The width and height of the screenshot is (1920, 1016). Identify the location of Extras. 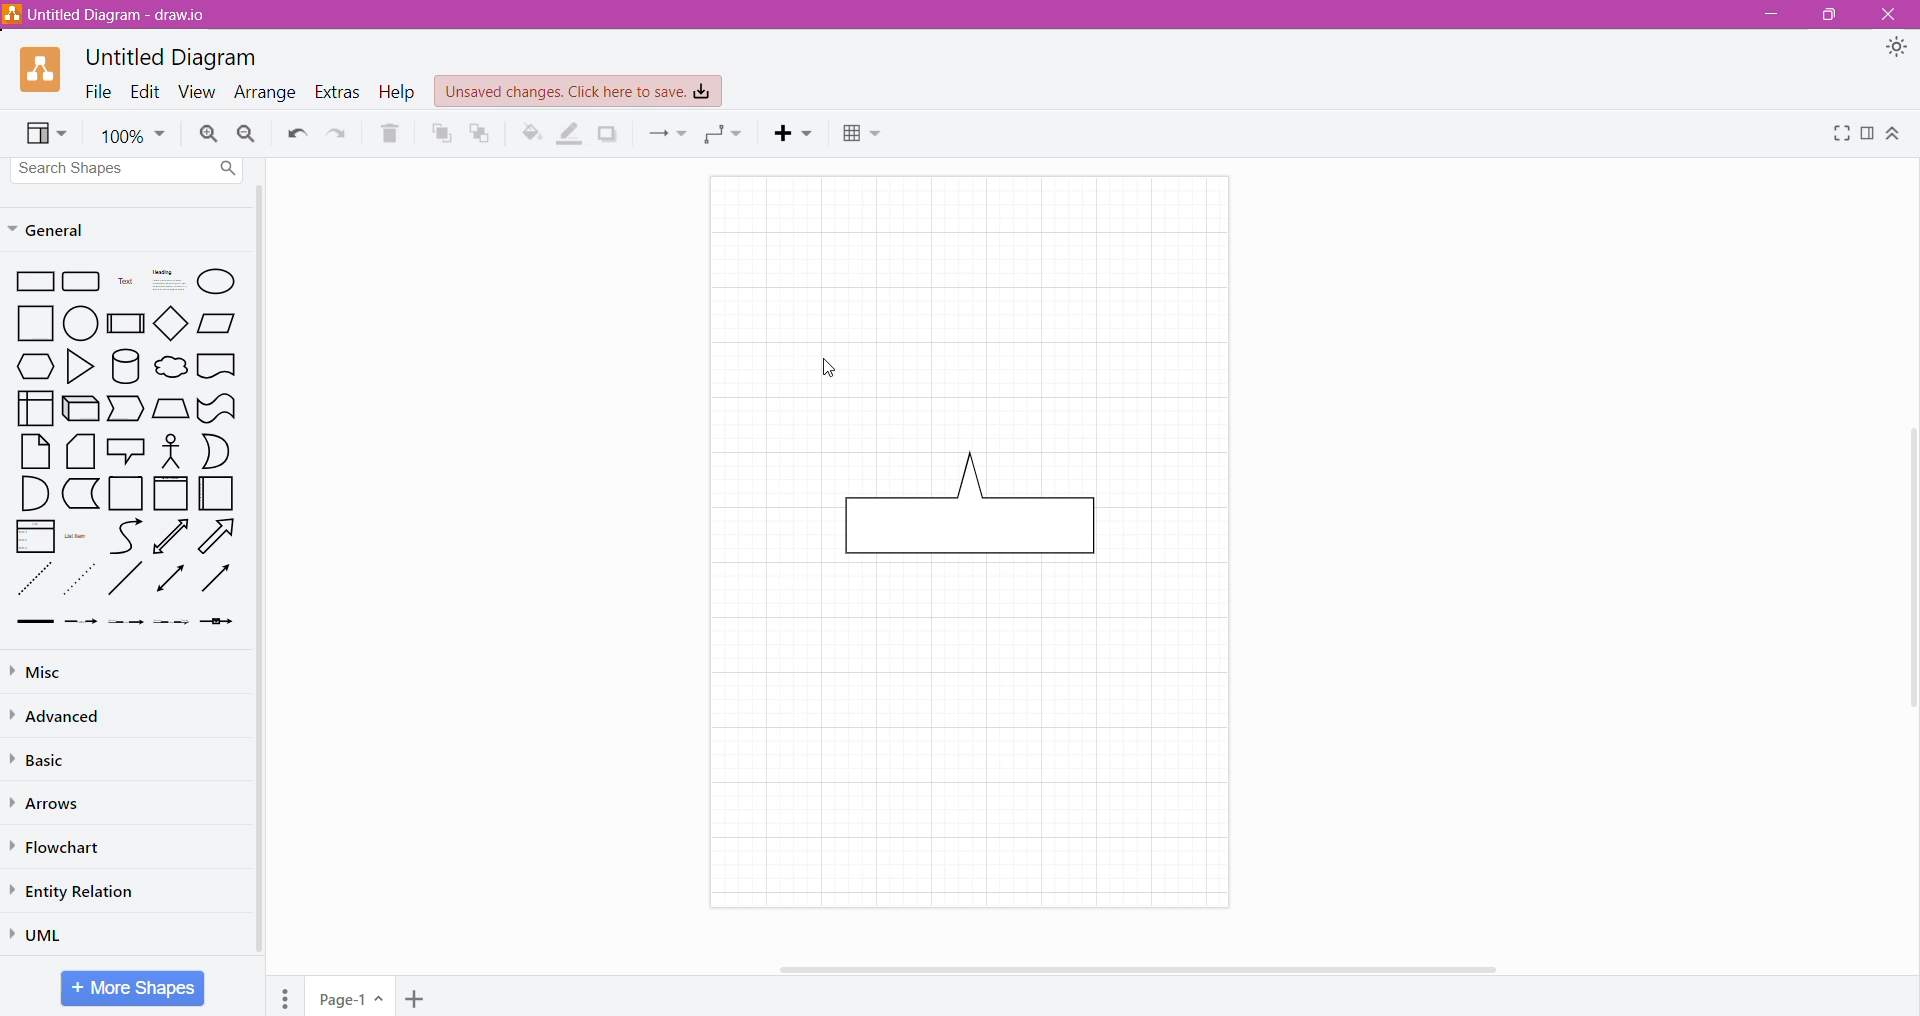
(339, 93).